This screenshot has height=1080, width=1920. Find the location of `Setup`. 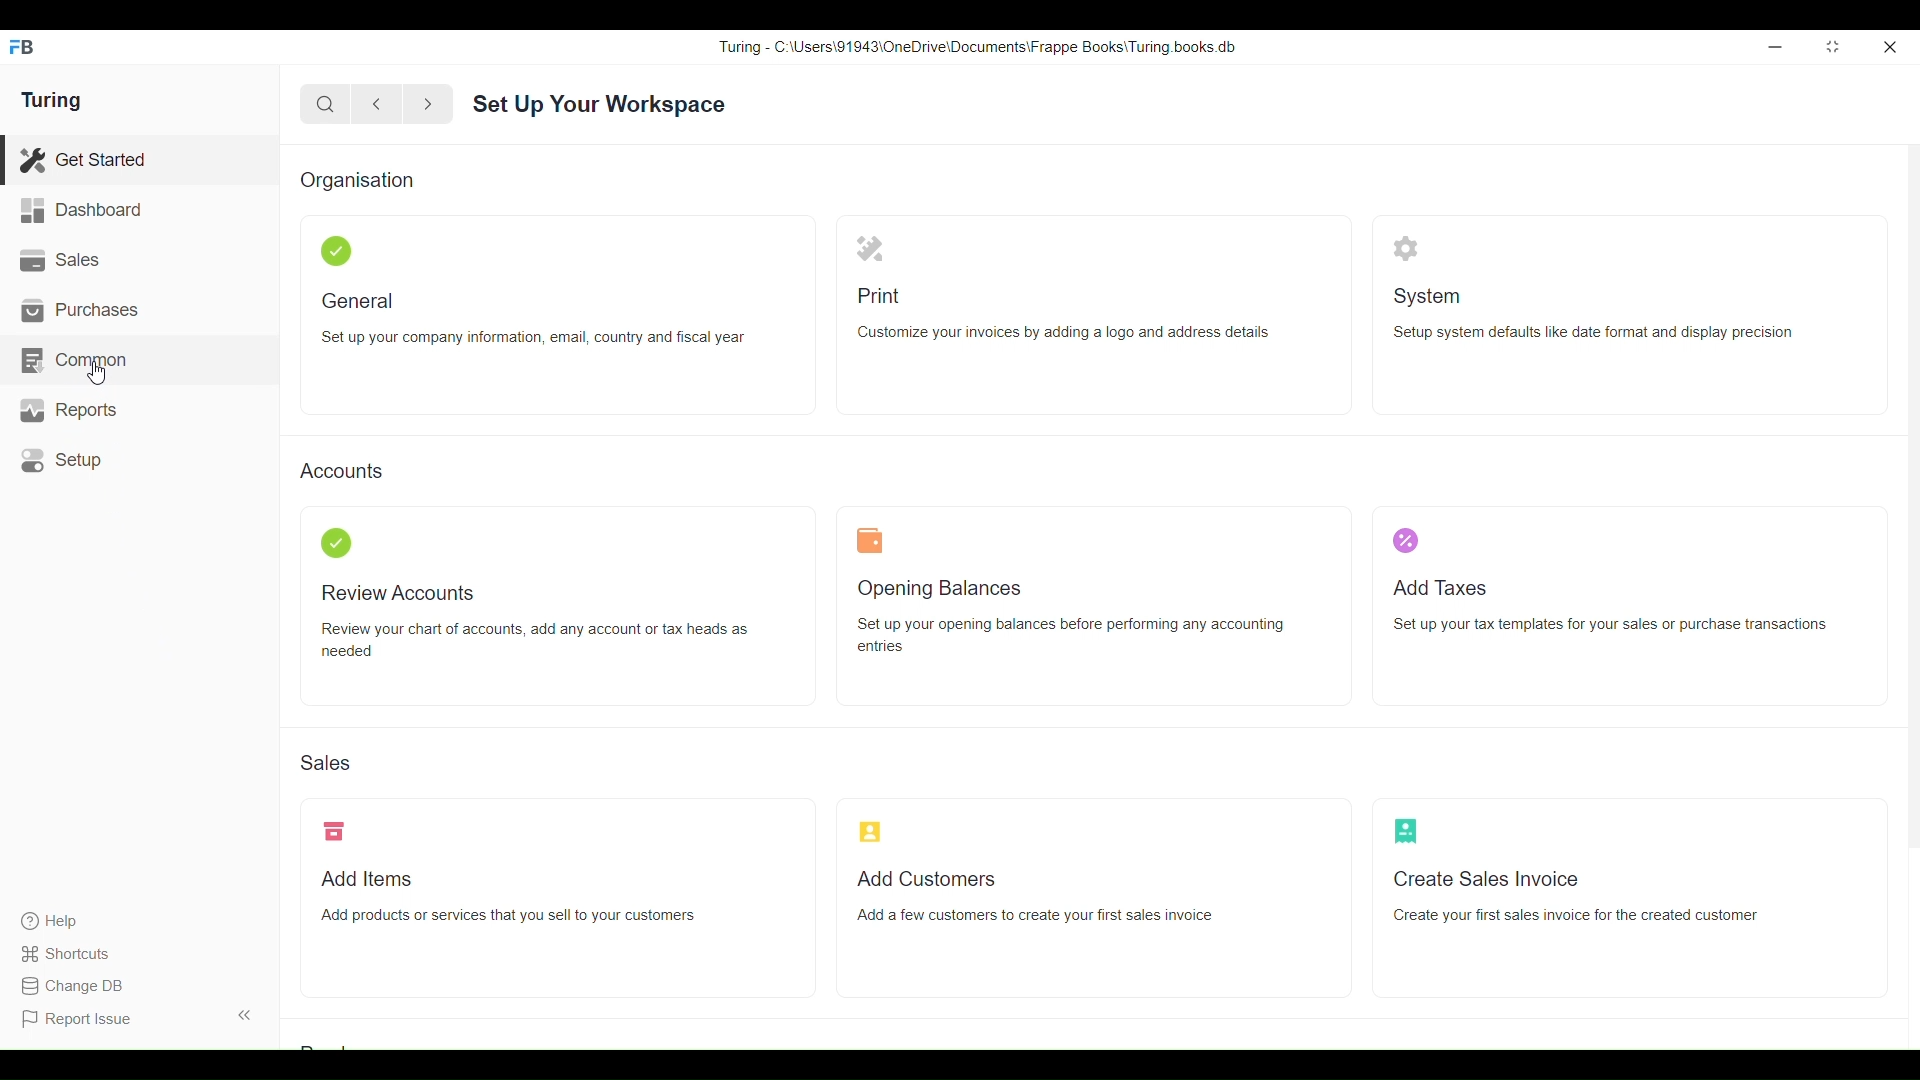

Setup is located at coordinates (142, 460).